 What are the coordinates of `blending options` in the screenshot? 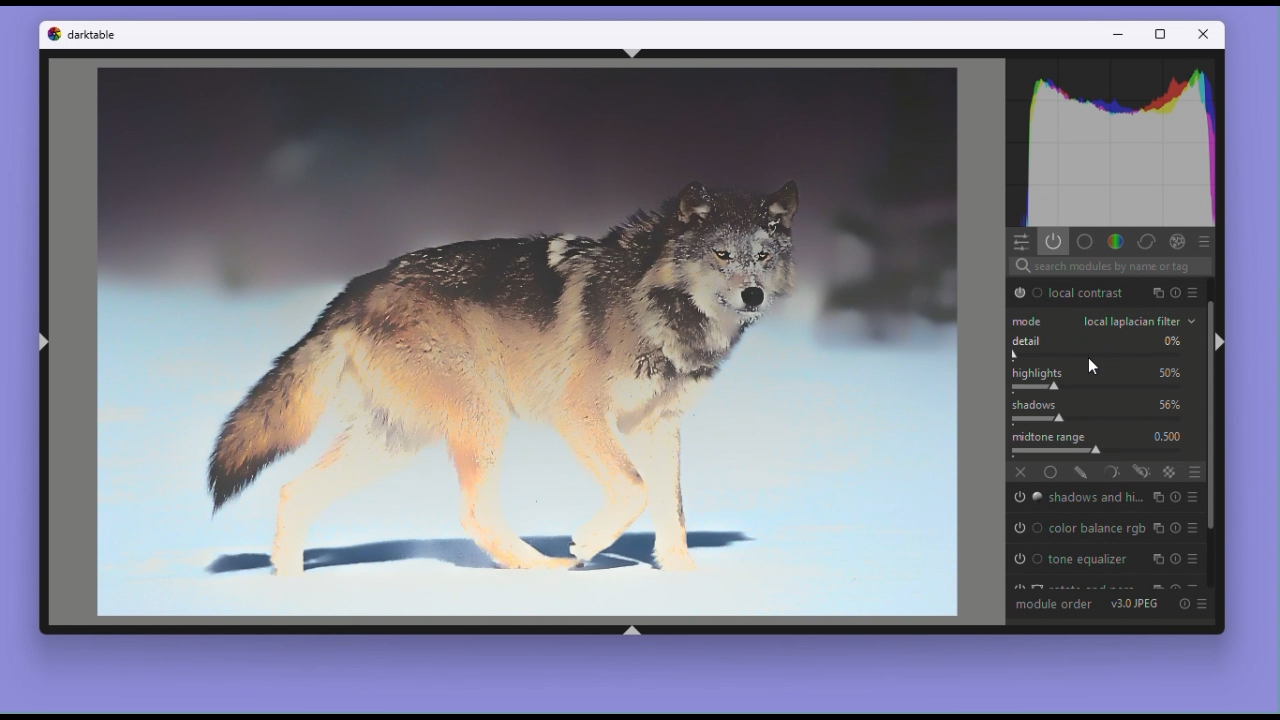 It's located at (1196, 474).